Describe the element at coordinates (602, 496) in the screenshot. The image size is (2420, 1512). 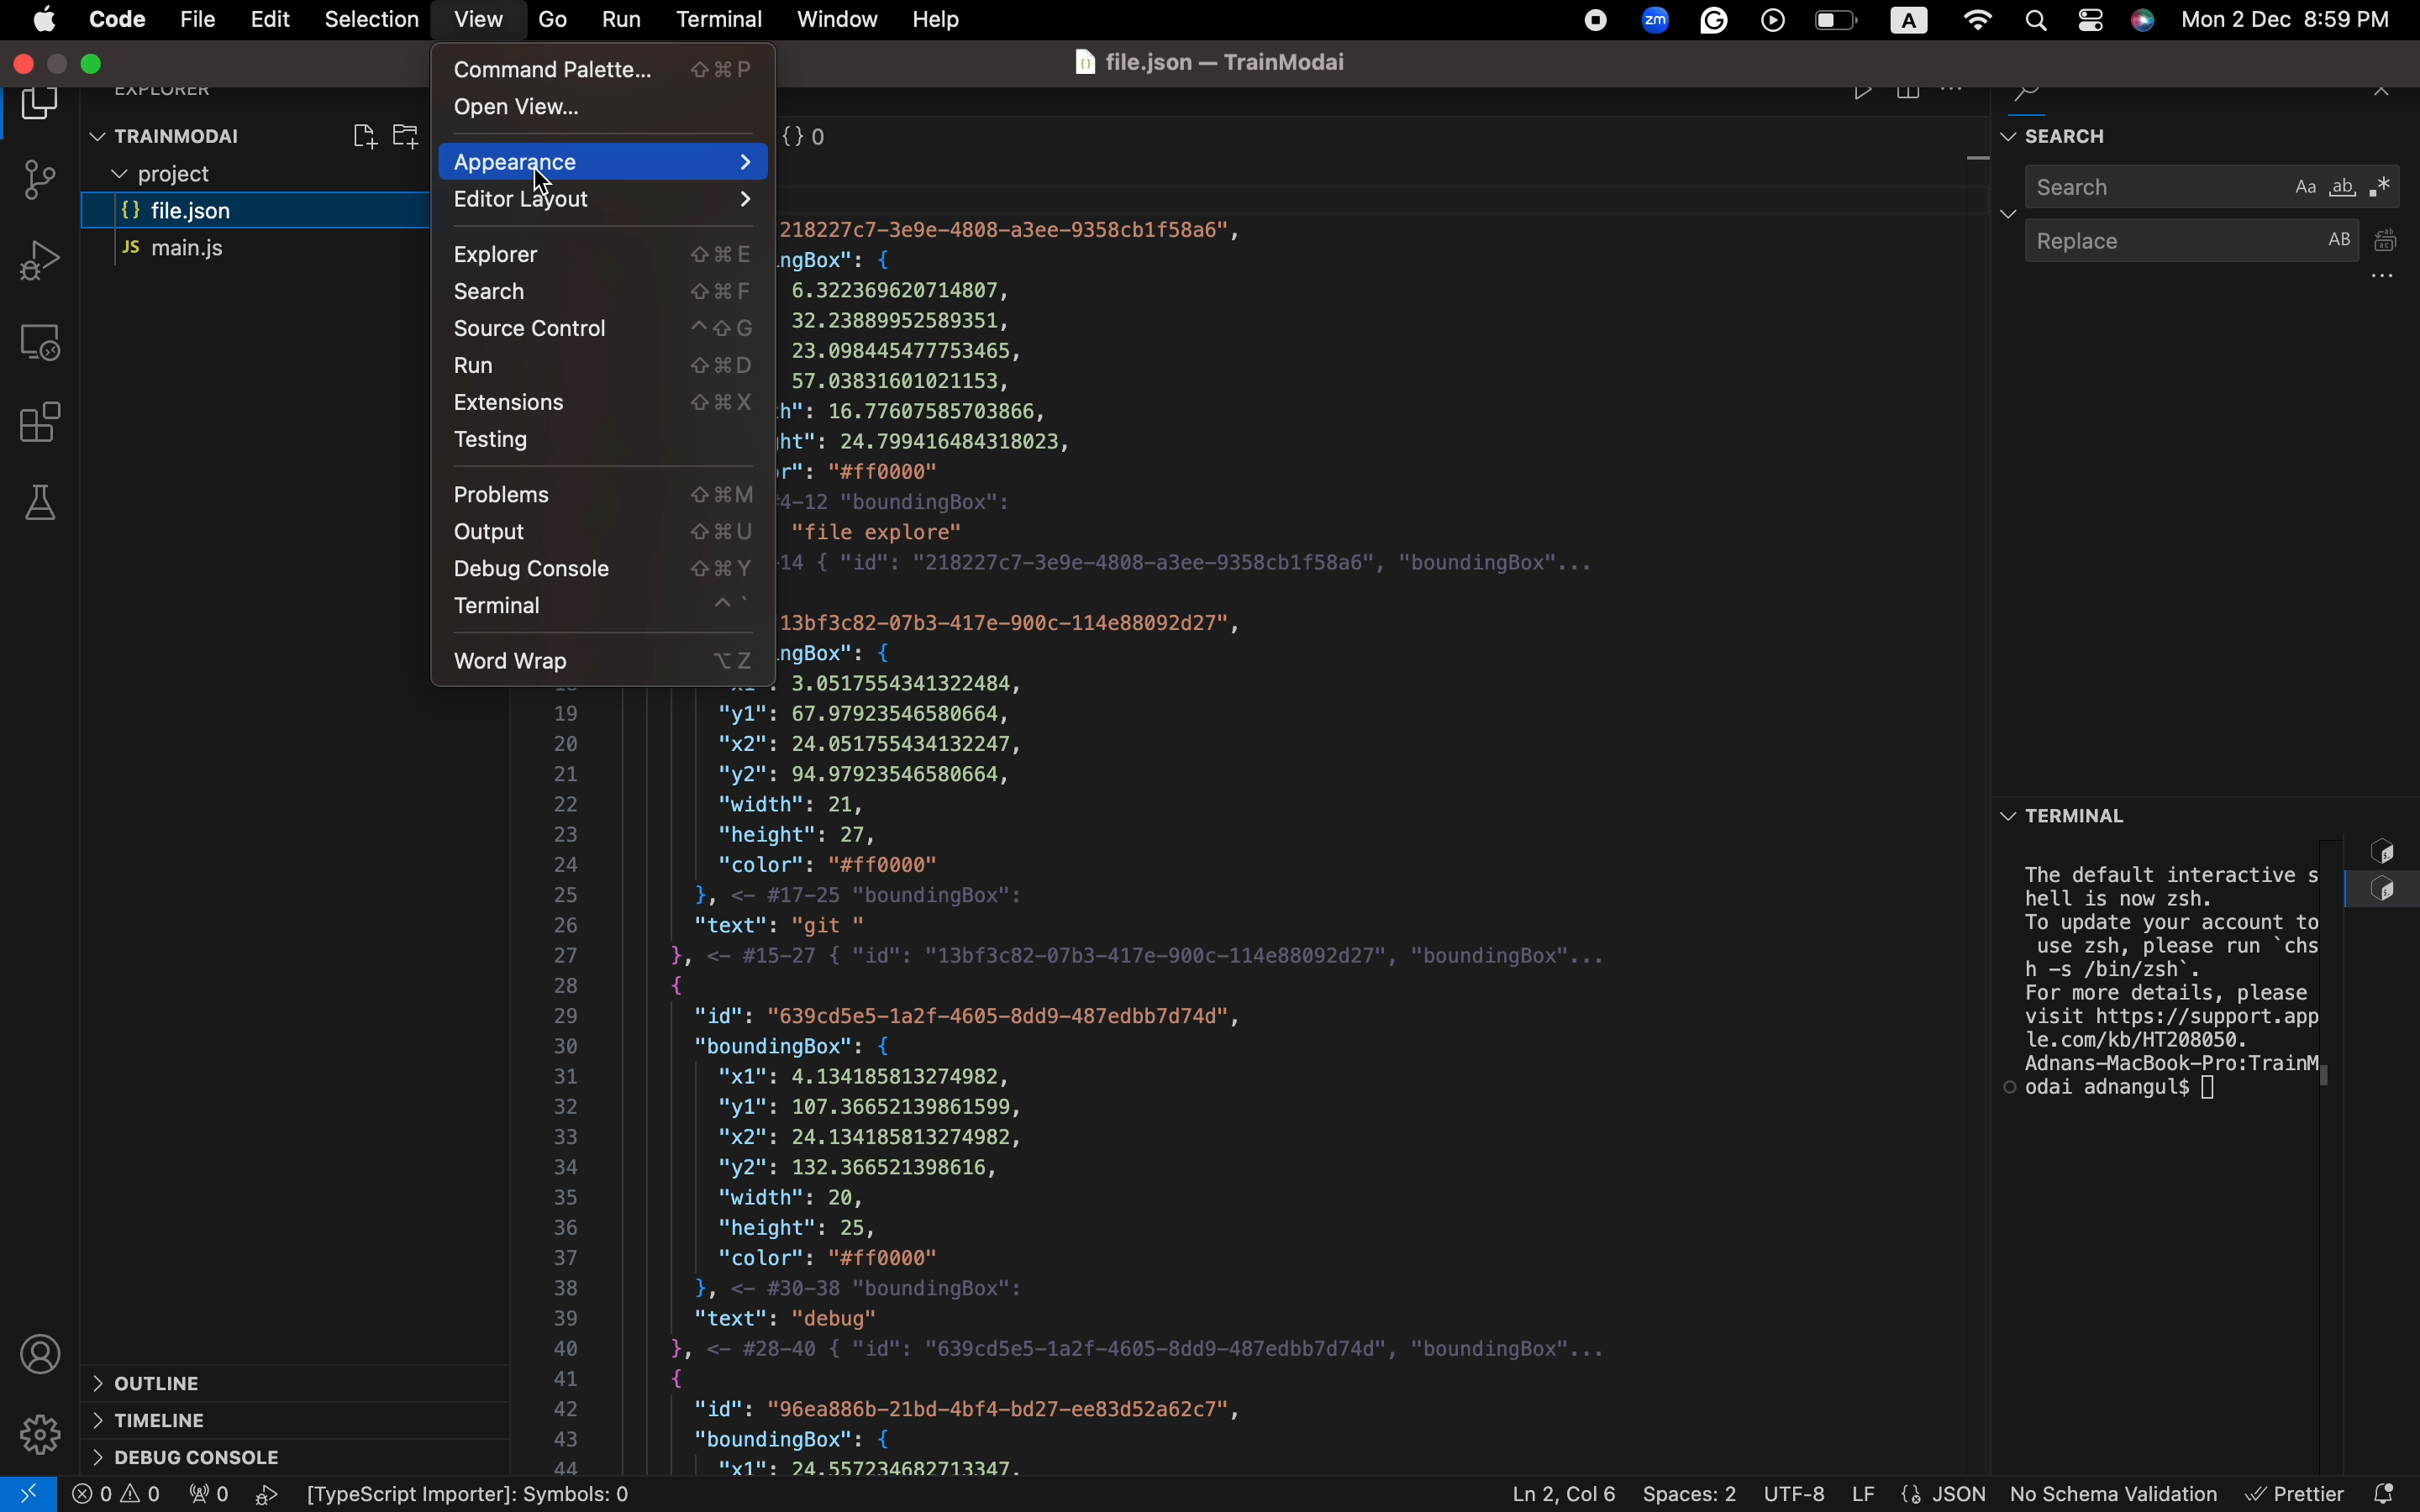
I see `problems` at that location.